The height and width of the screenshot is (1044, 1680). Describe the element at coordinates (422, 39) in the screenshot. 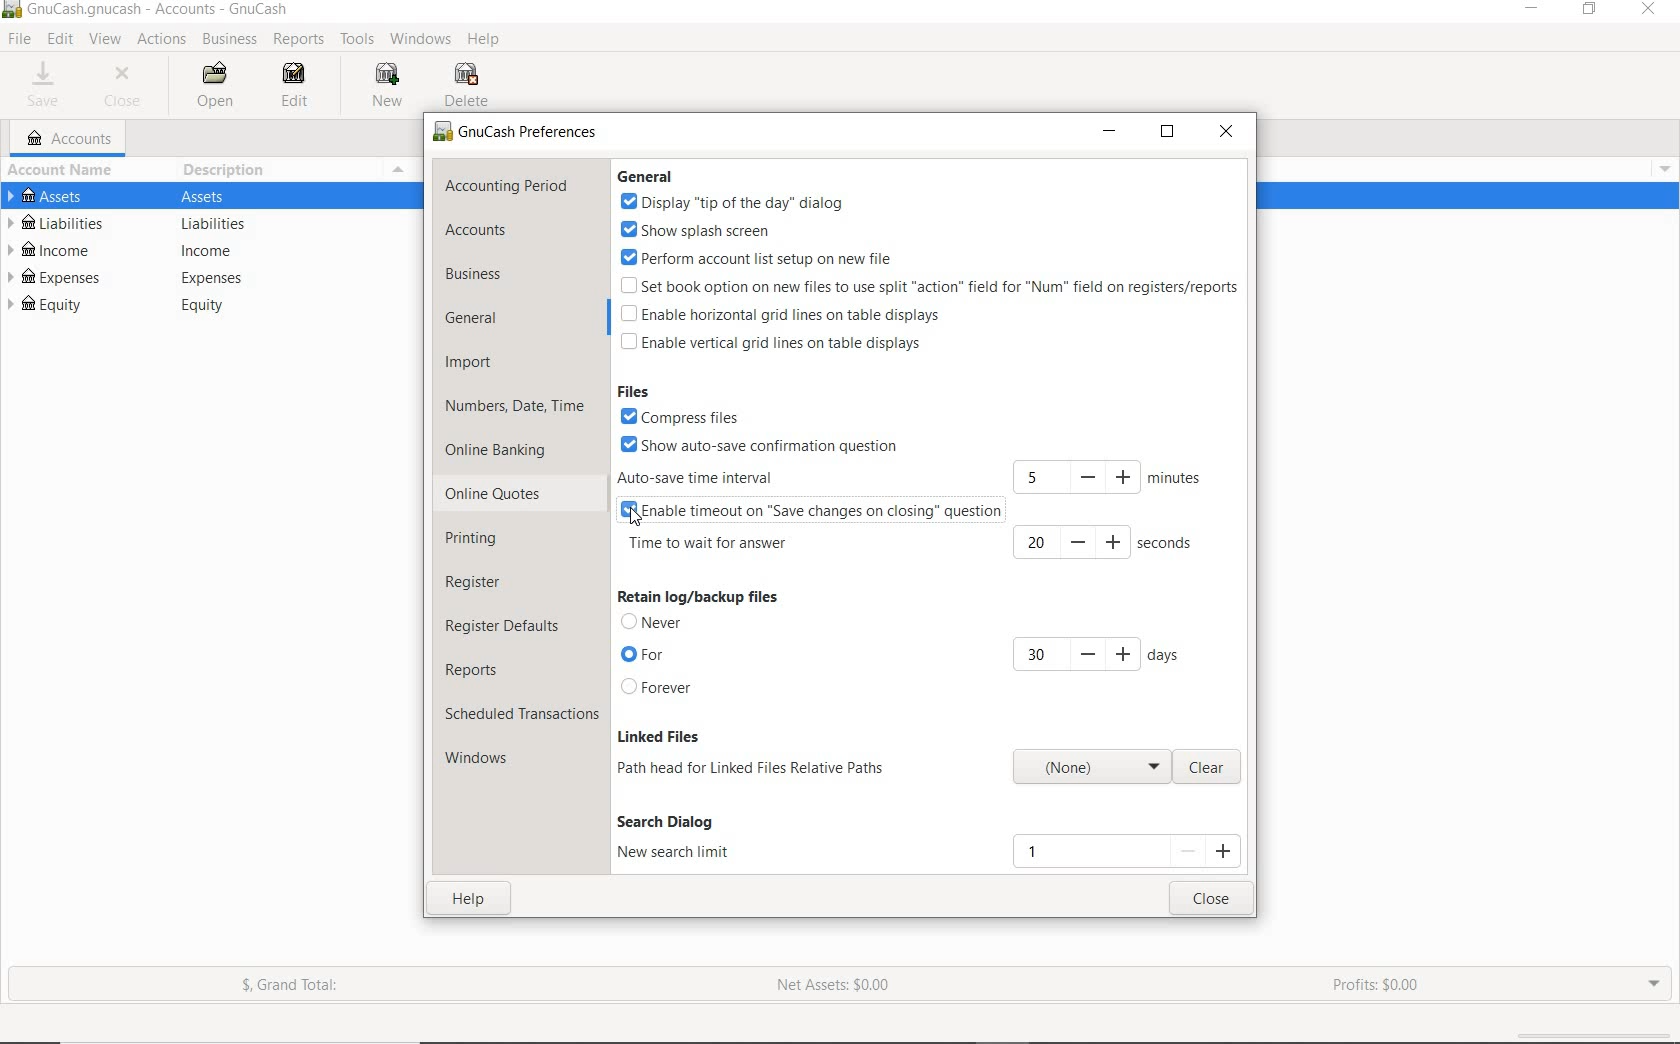

I see `WINDOWS` at that location.